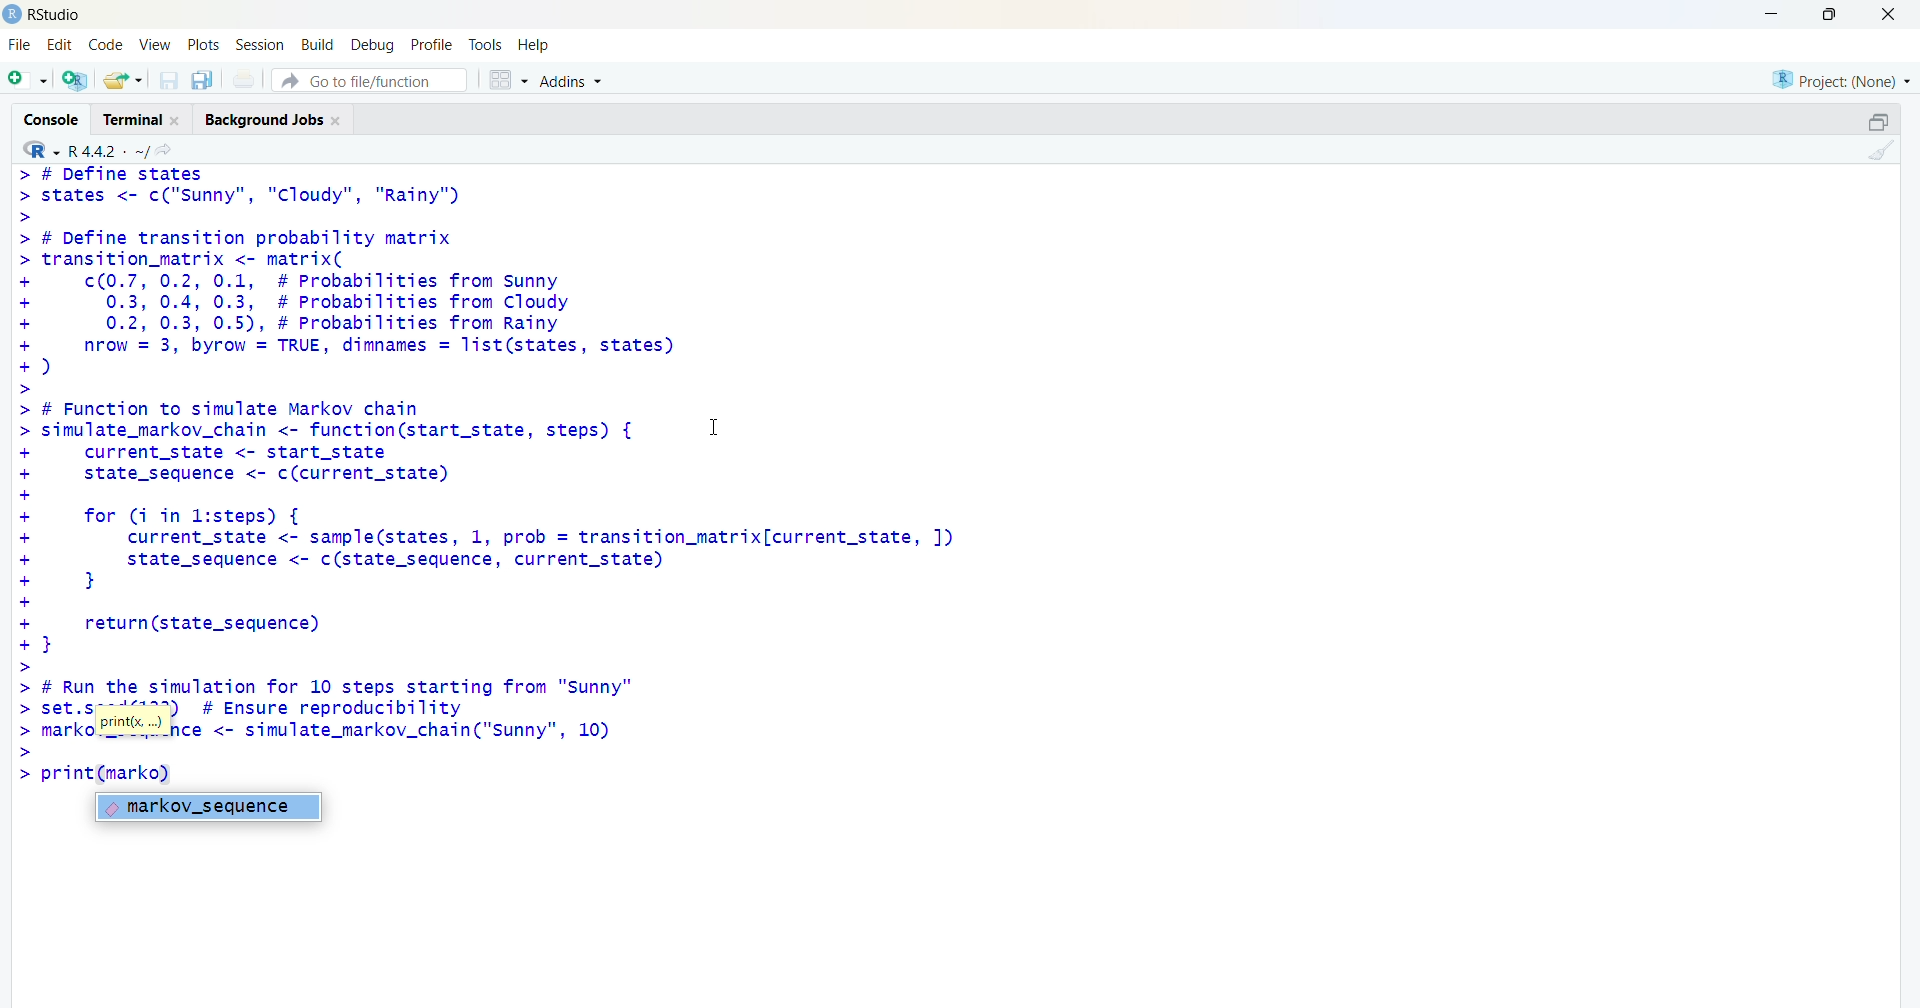 This screenshot has height=1008, width=1920. I want to click on project (None), so click(1839, 77).